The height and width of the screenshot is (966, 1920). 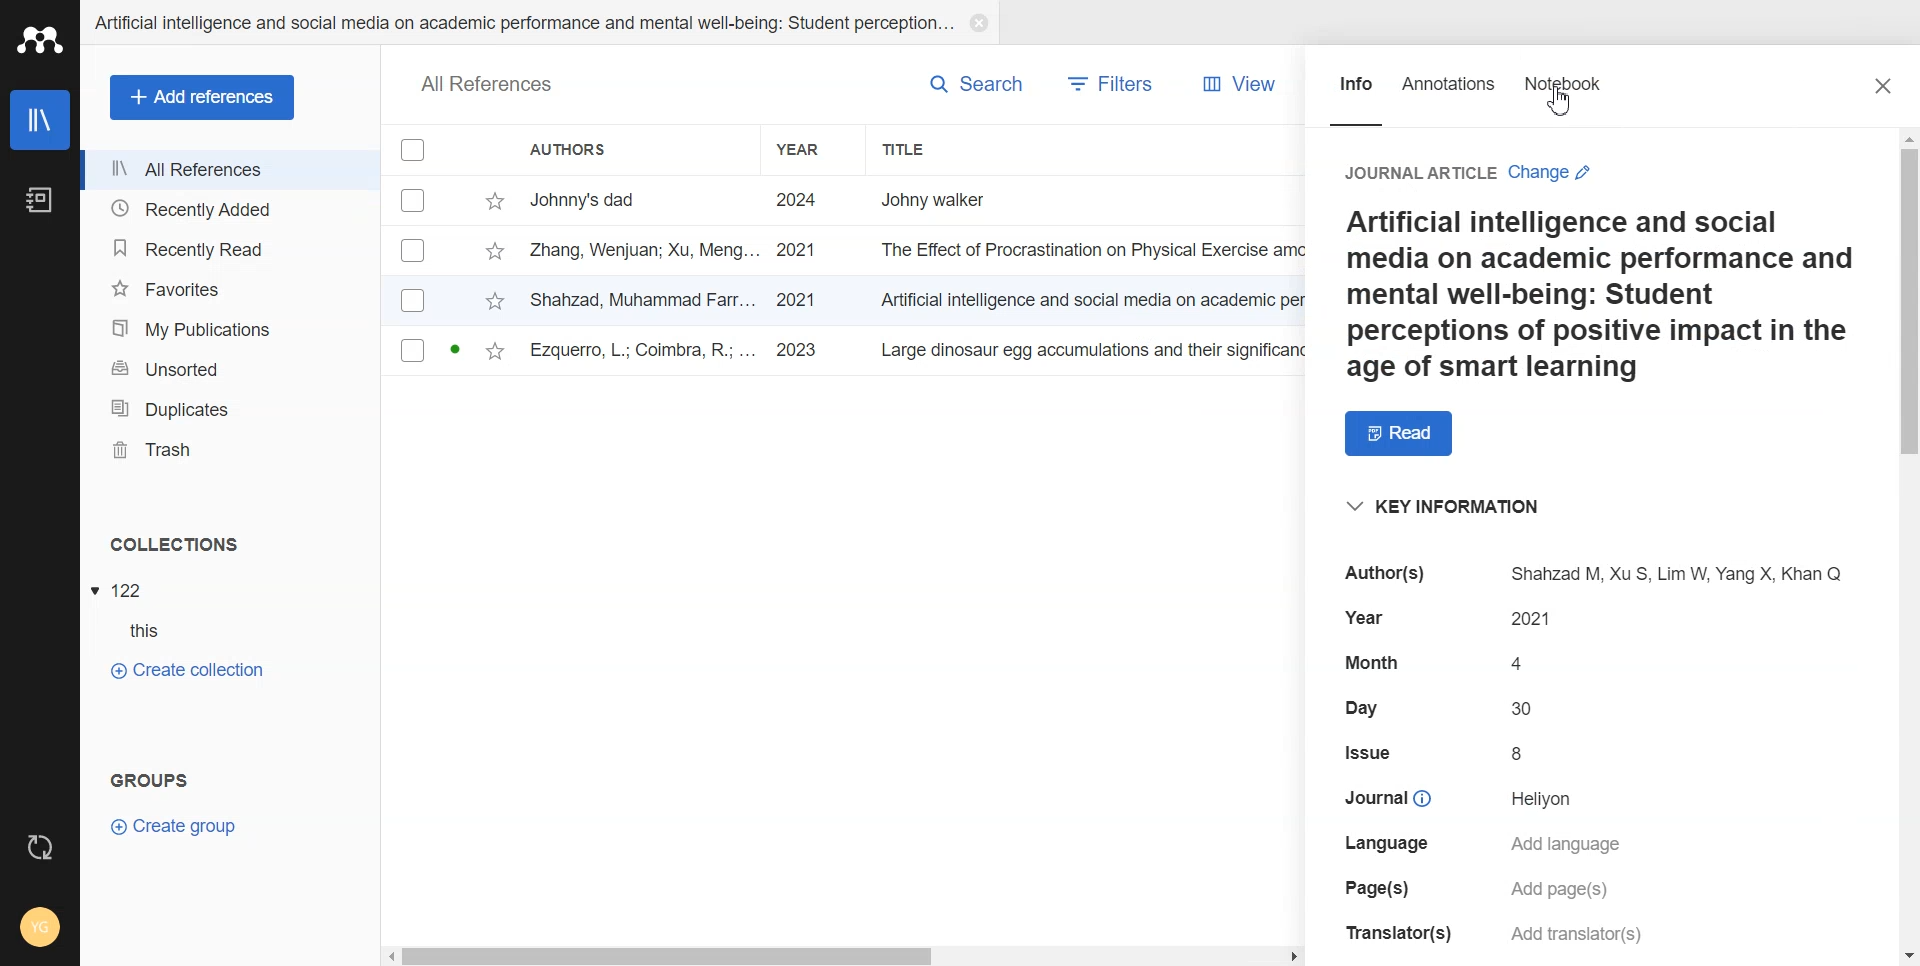 What do you see at coordinates (231, 544) in the screenshot?
I see `Collections` at bounding box center [231, 544].